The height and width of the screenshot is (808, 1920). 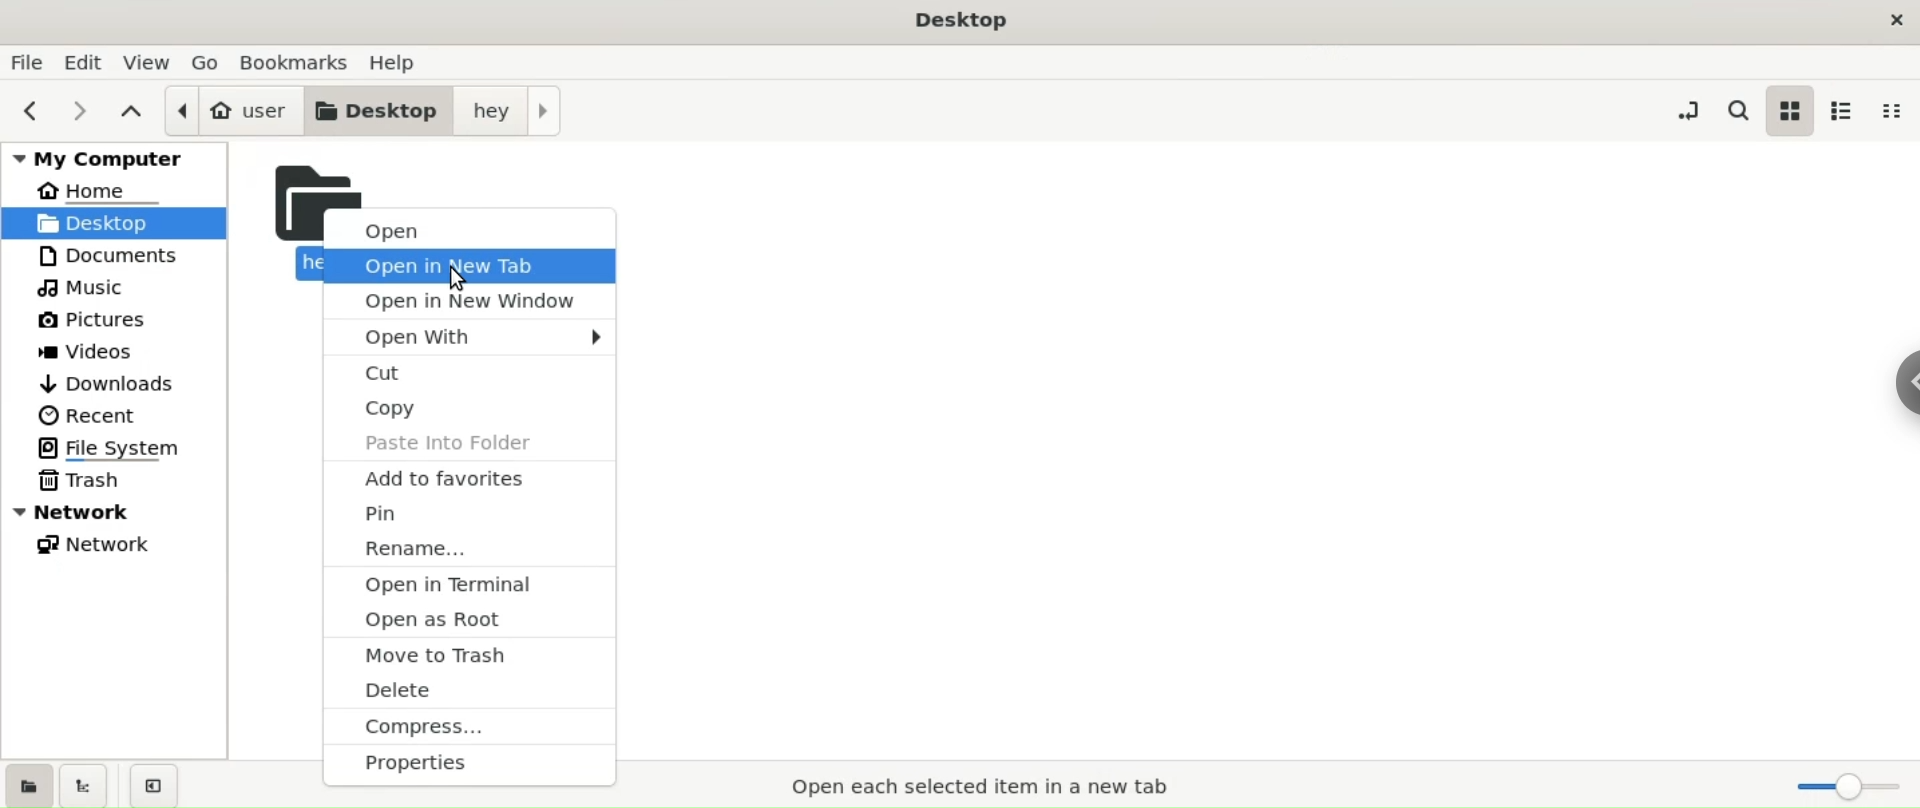 What do you see at coordinates (469, 445) in the screenshot?
I see `paste into folders` at bounding box center [469, 445].